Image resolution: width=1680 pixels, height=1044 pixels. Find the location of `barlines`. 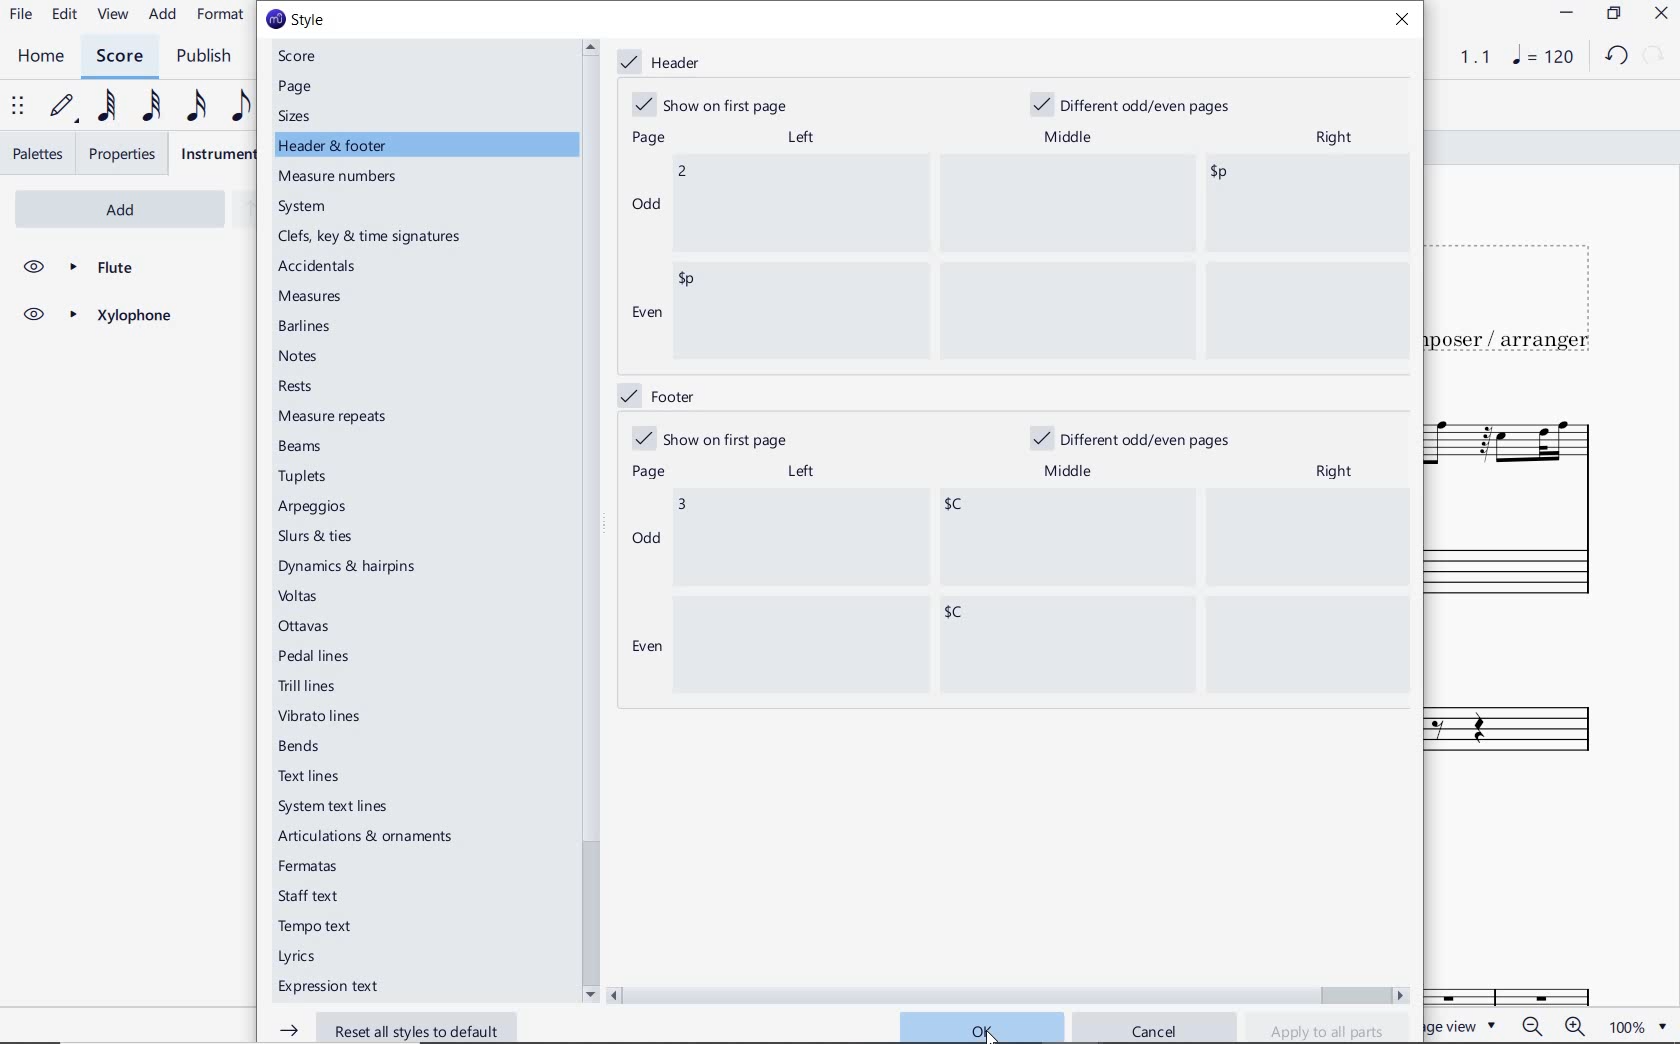

barlines is located at coordinates (308, 328).